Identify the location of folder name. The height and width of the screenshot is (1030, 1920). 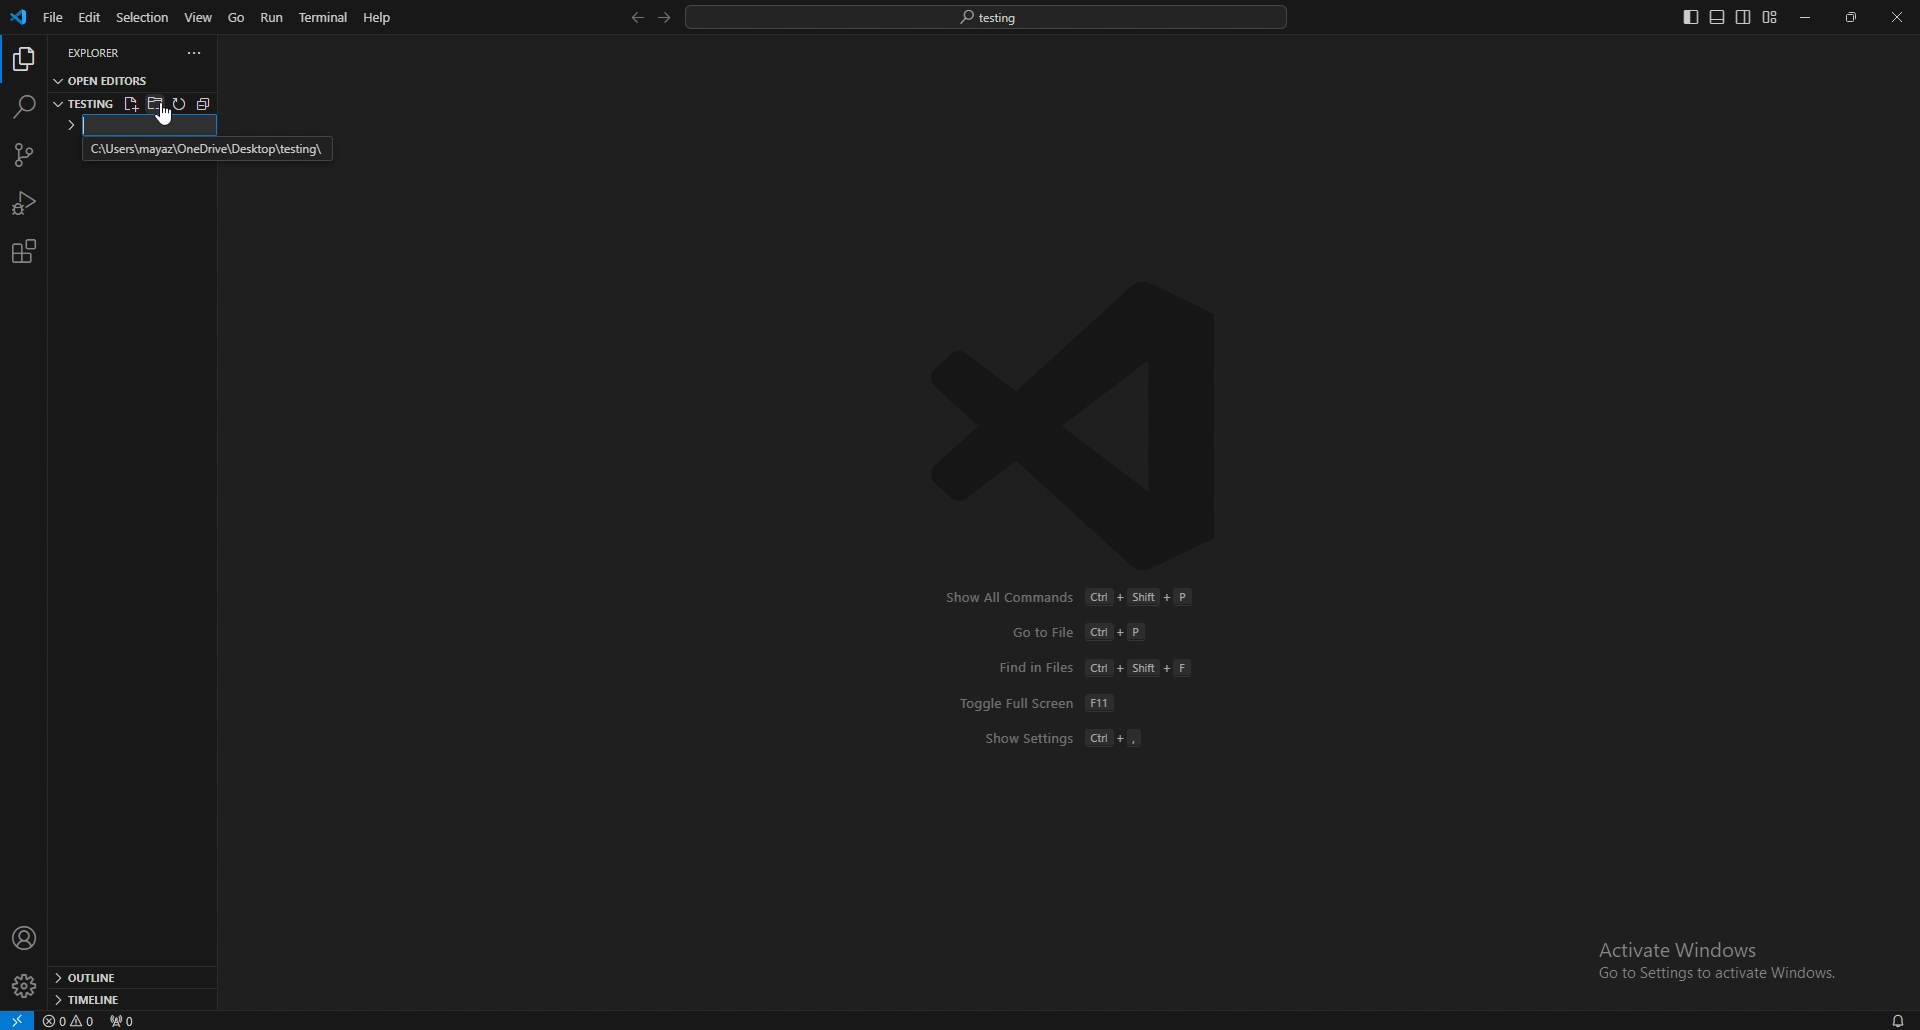
(139, 126).